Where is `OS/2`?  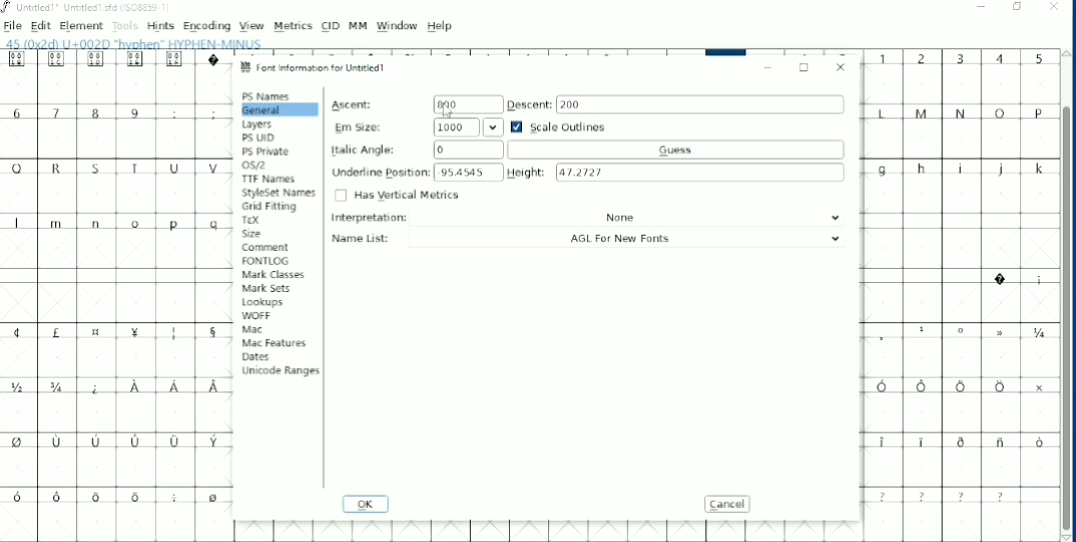 OS/2 is located at coordinates (256, 166).